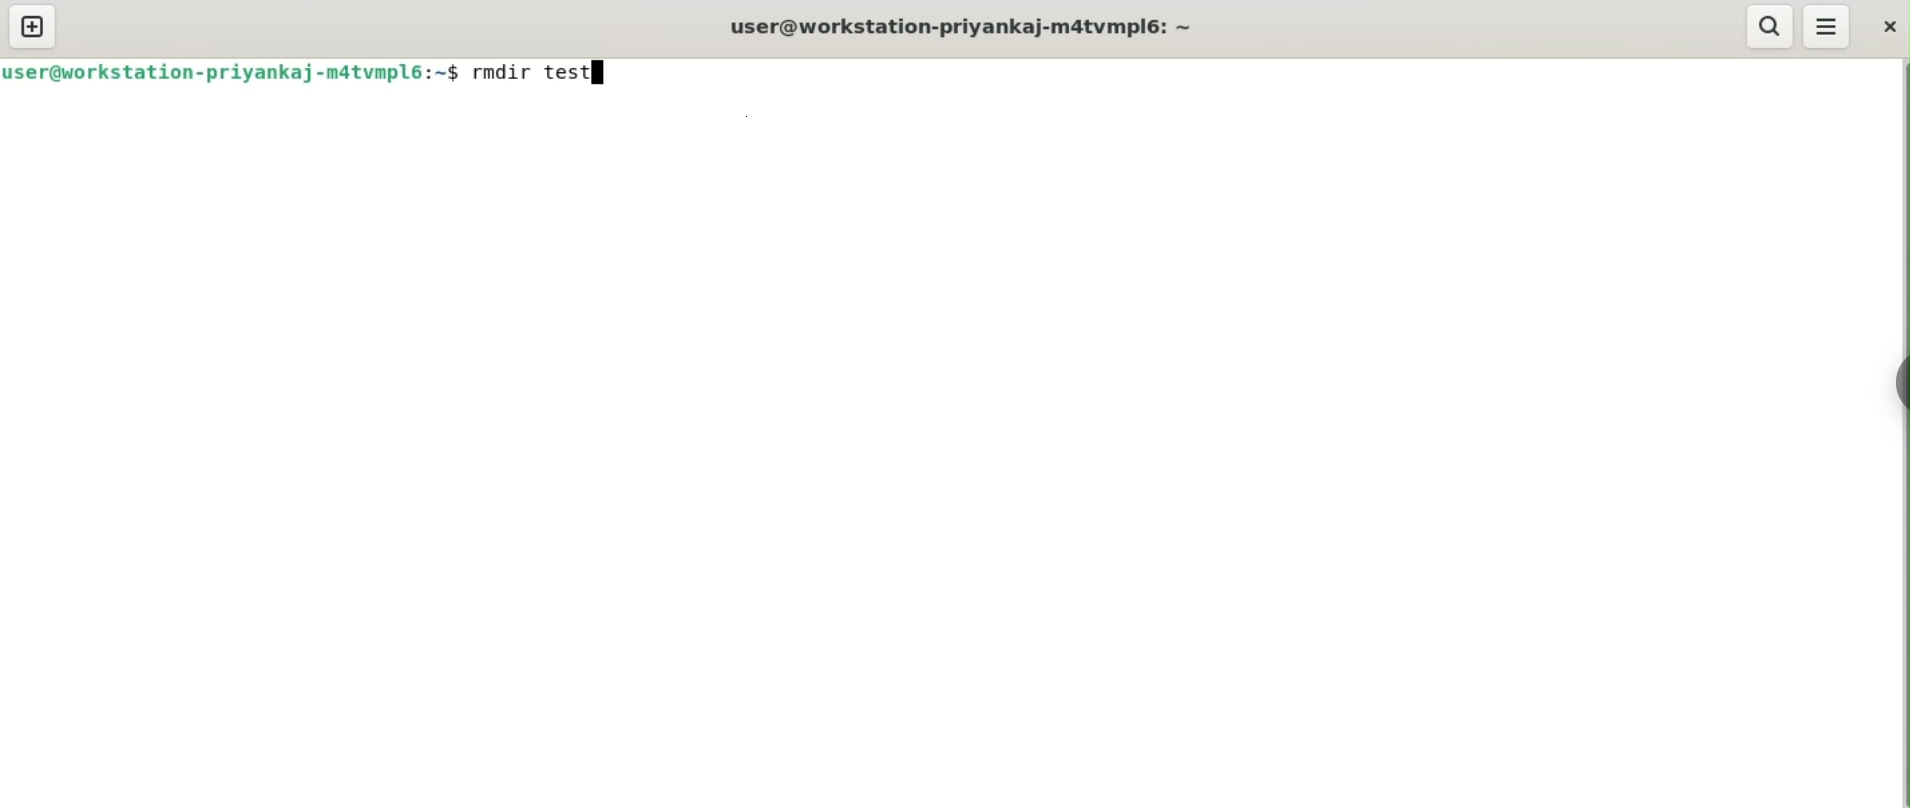 The height and width of the screenshot is (808, 1910). I want to click on search, so click(1769, 27).